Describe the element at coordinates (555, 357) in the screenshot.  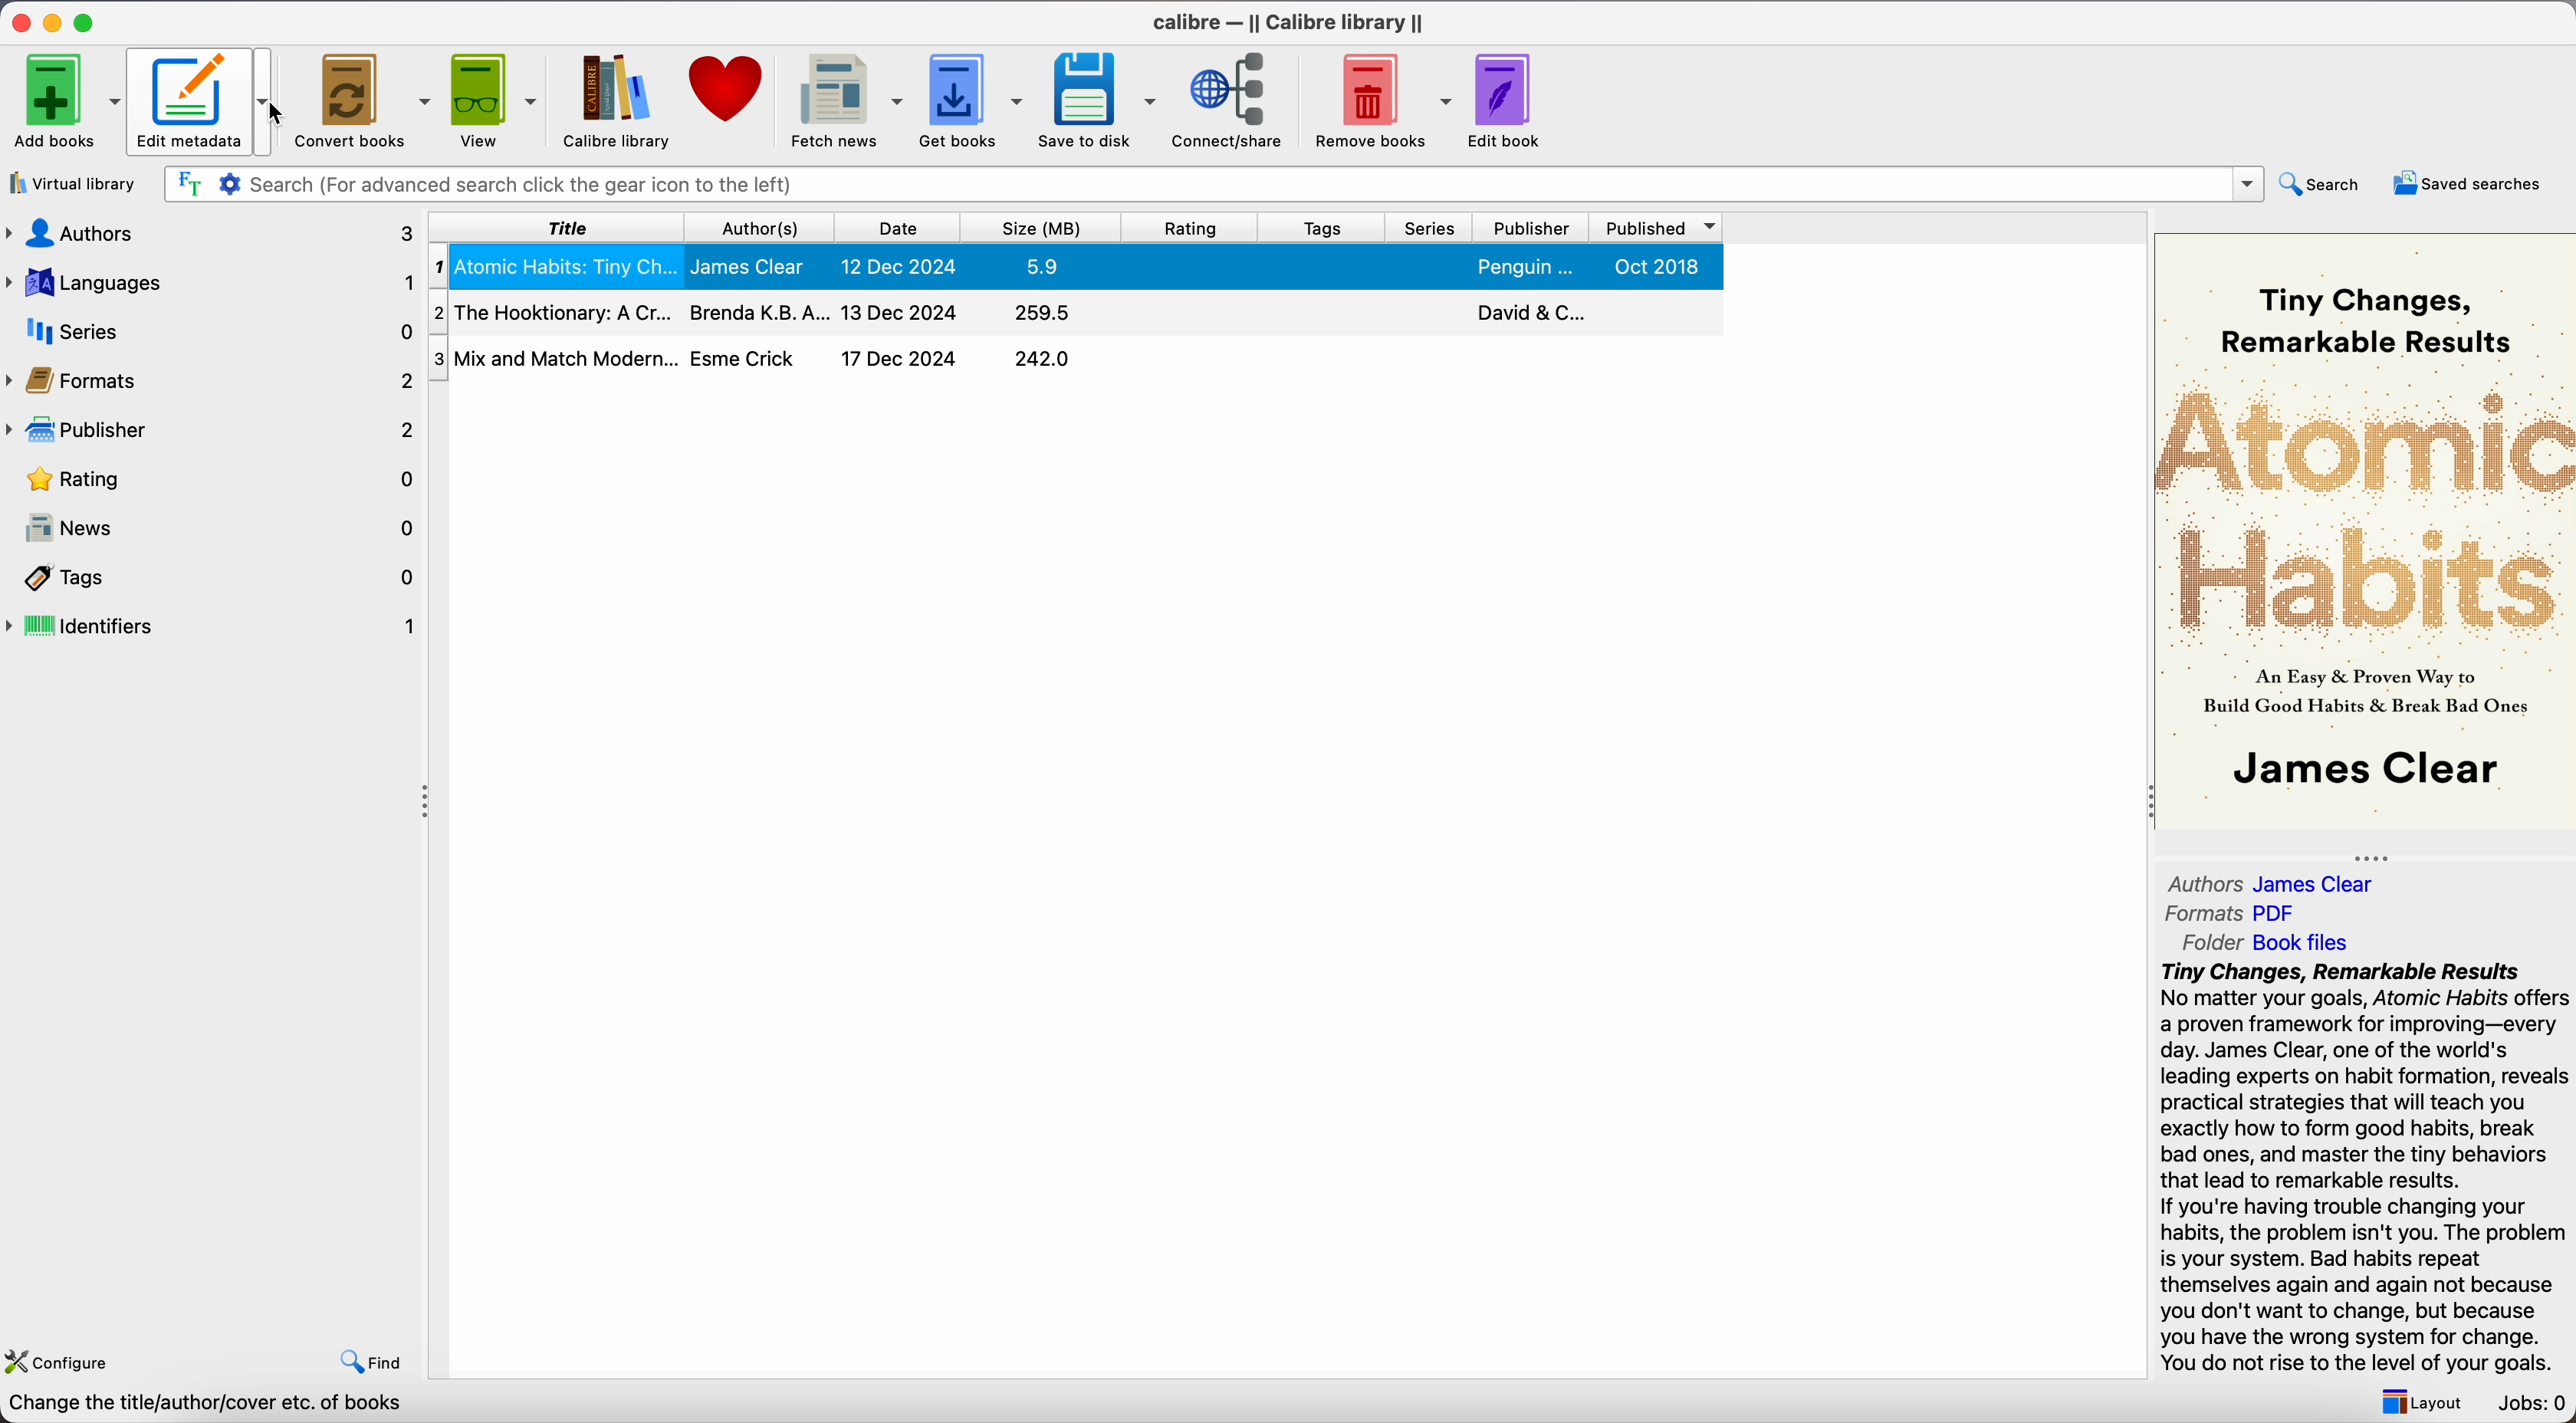
I see `Mix and Match Modern...` at that location.